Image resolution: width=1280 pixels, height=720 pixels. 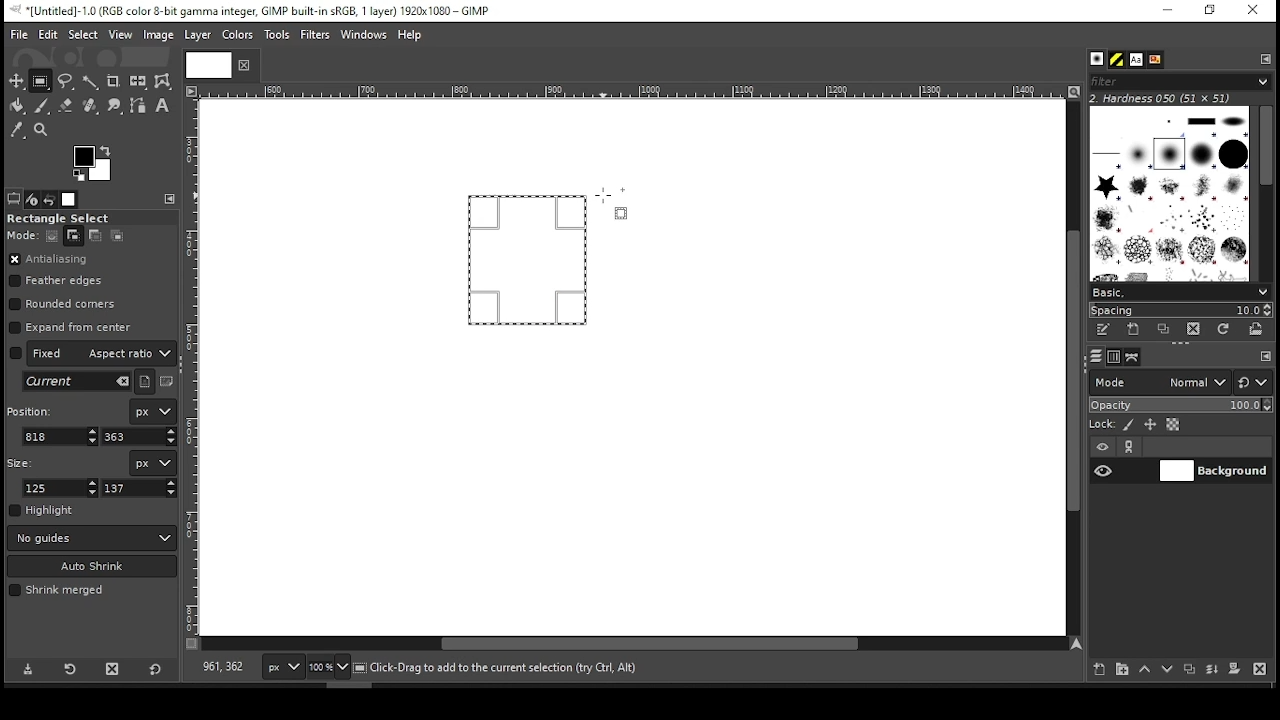 I want to click on feather edges, so click(x=61, y=281).